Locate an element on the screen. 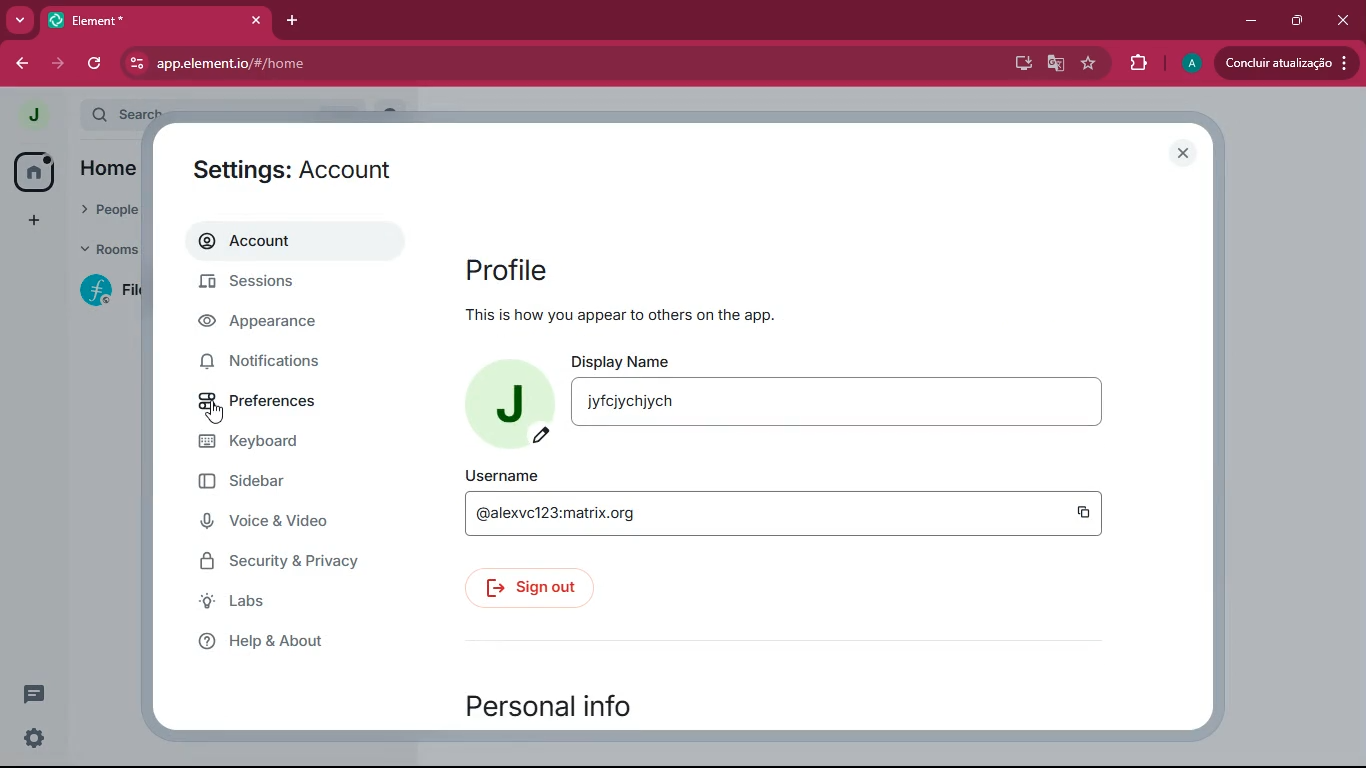 Image resolution: width=1366 pixels, height=768 pixels. close tab is located at coordinates (256, 21).